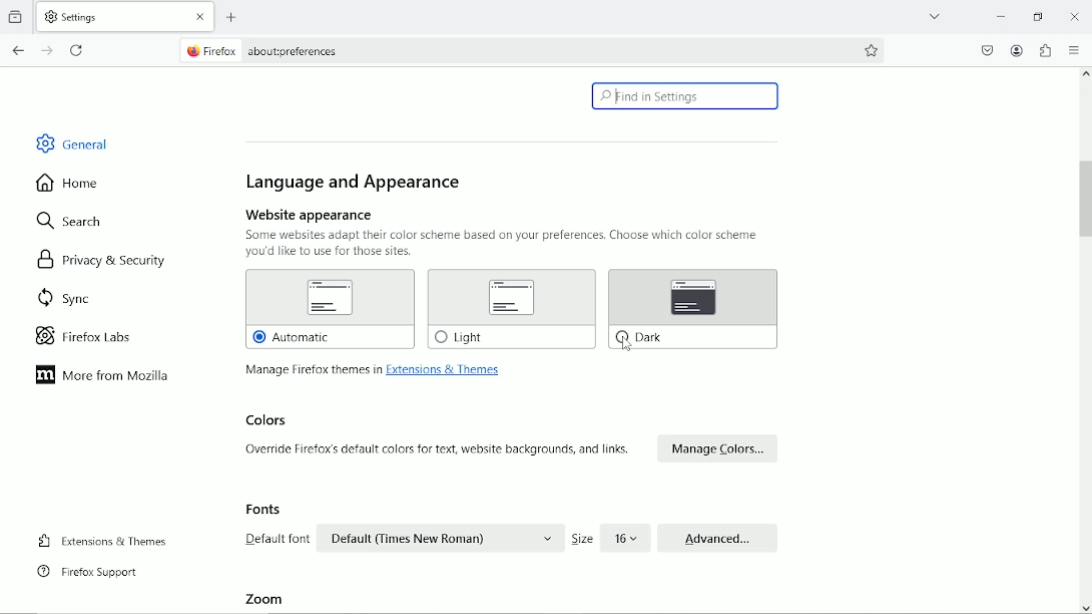  What do you see at coordinates (268, 599) in the screenshot?
I see `Zoom` at bounding box center [268, 599].